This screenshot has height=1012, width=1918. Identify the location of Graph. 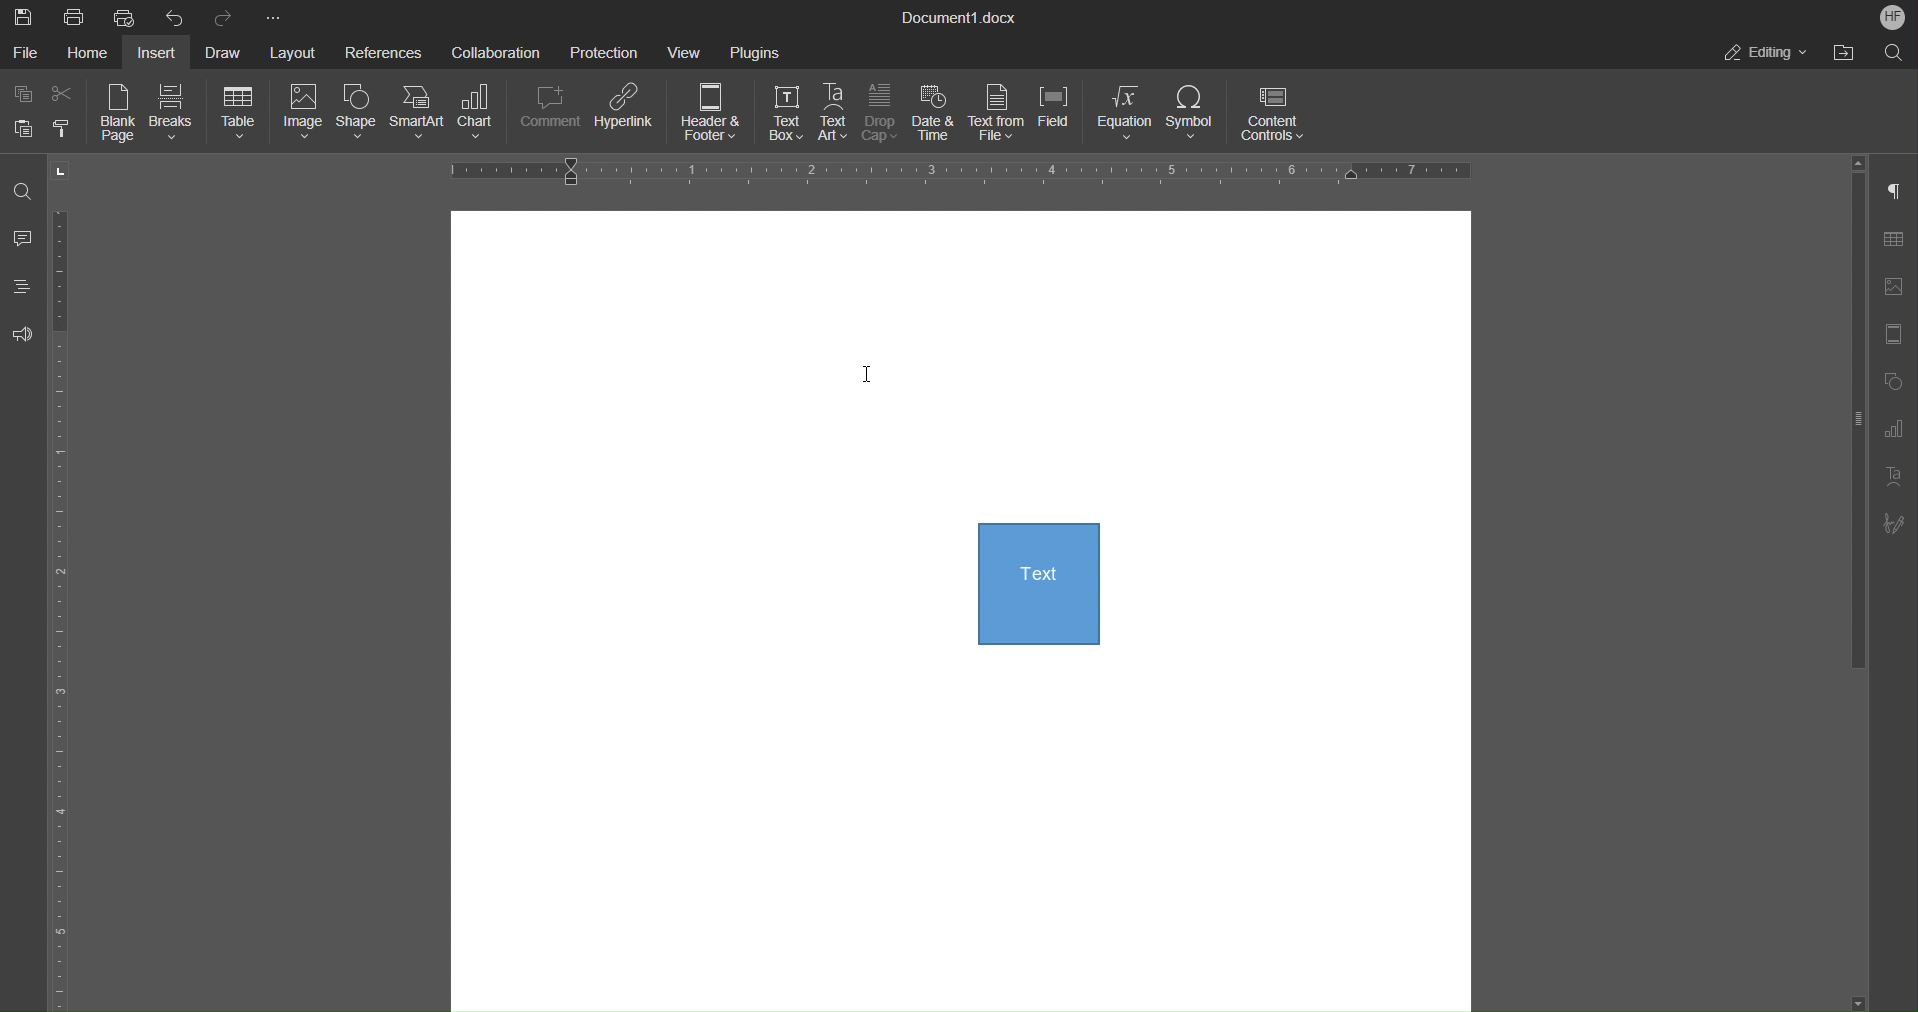
(1901, 429).